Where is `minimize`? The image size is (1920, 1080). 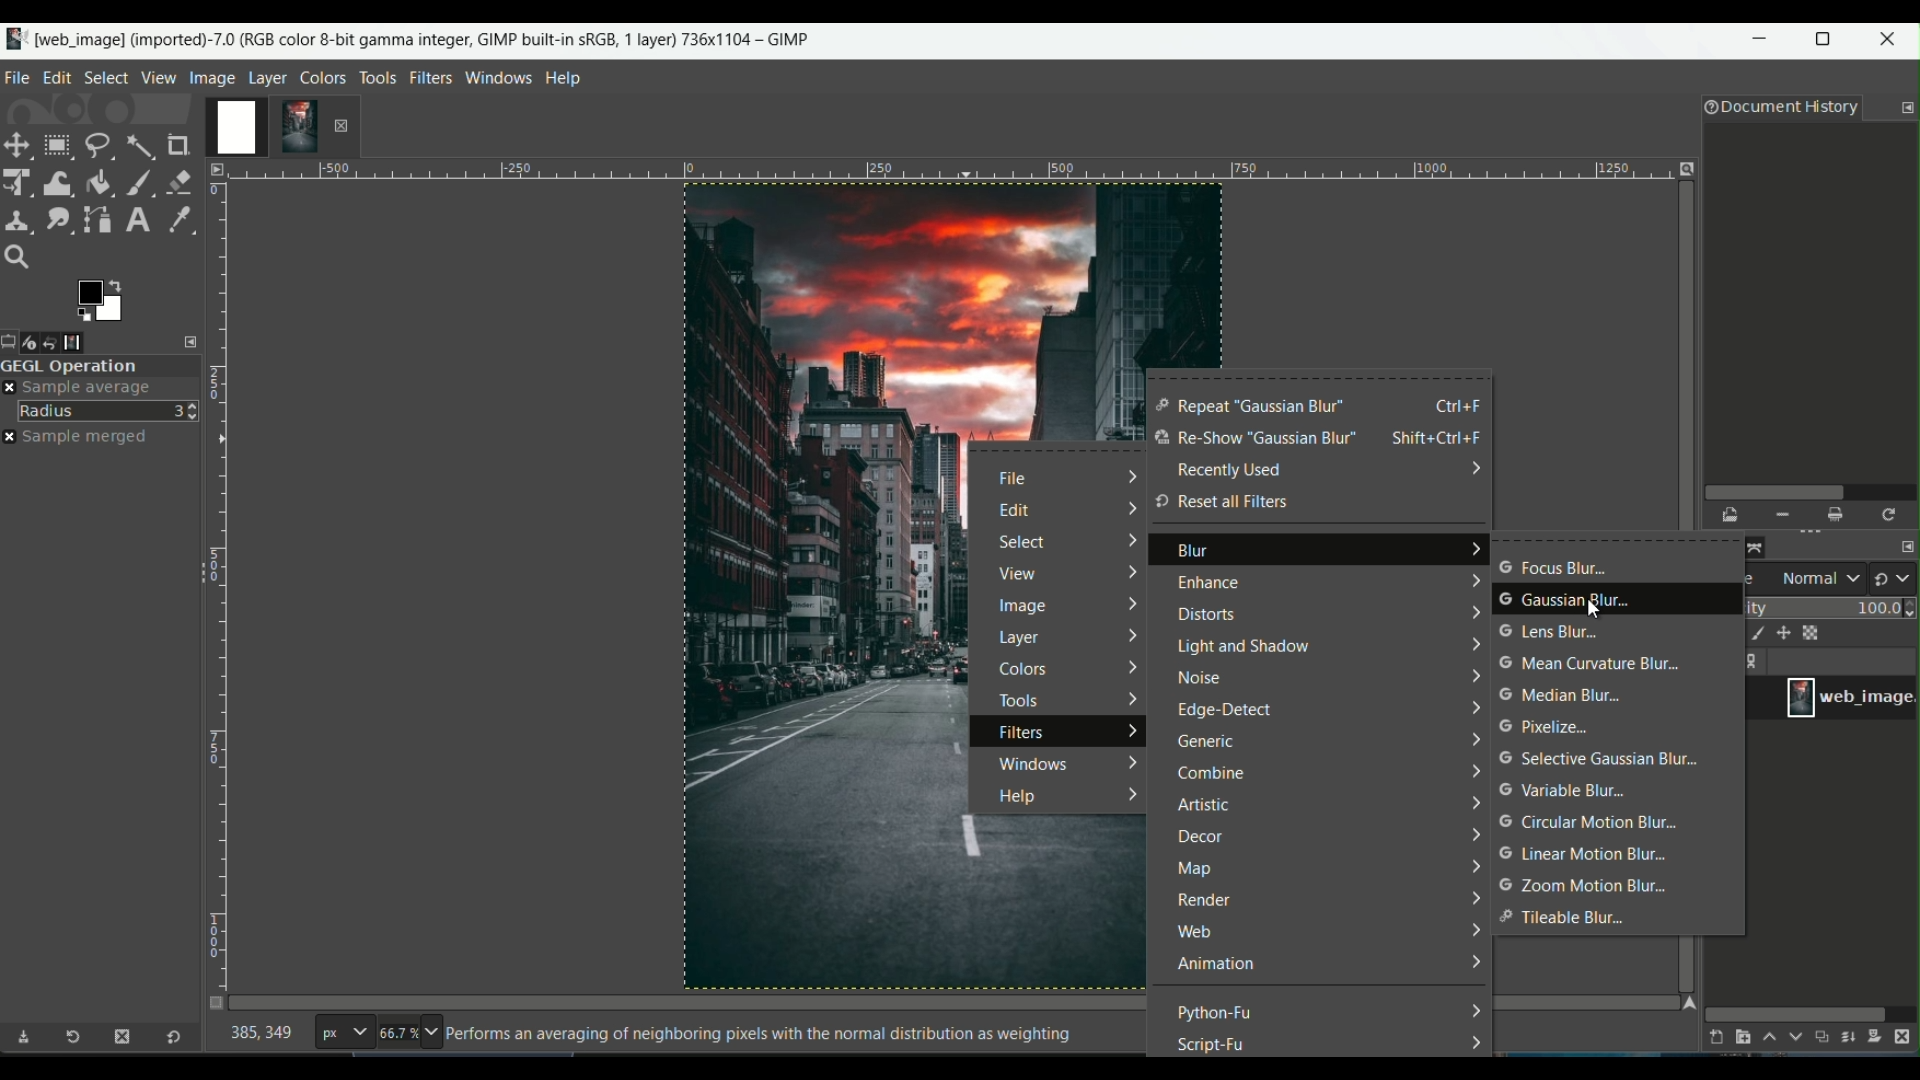
minimize is located at coordinates (1761, 43).